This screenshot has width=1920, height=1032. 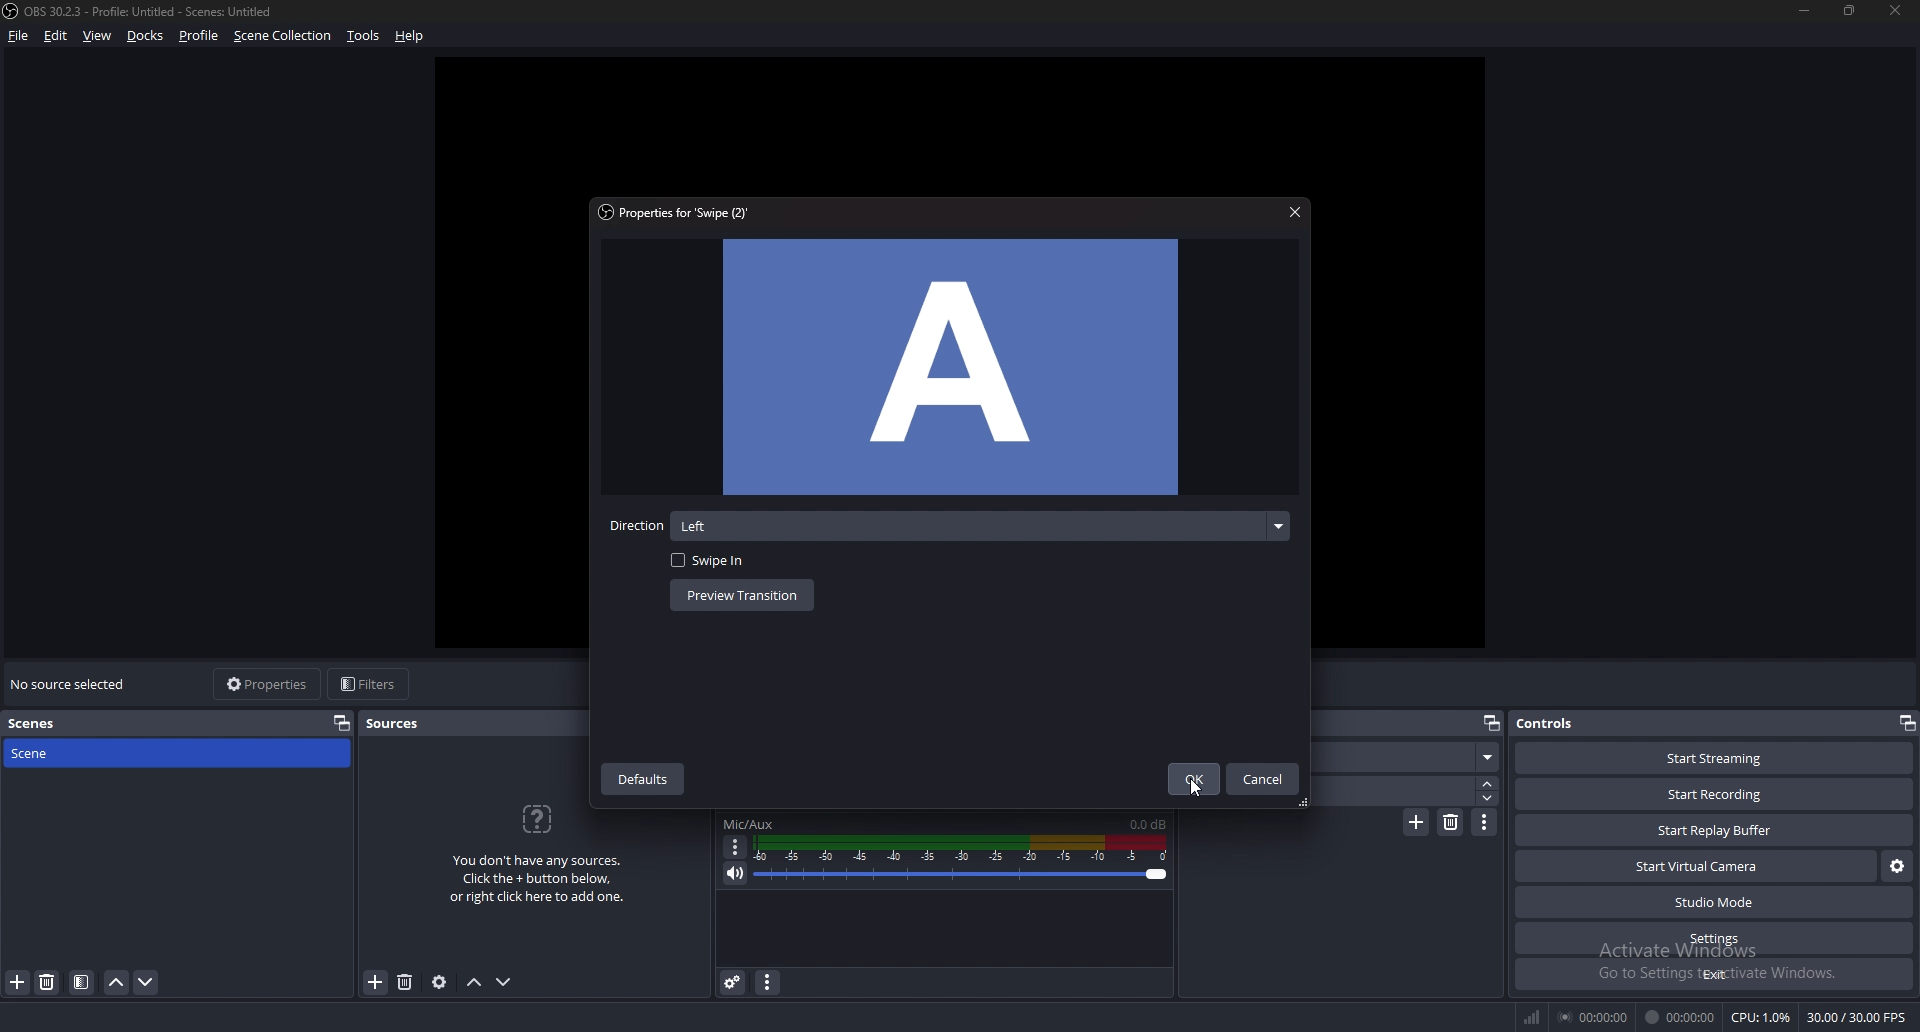 I want to click on view, so click(x=98, y=36).